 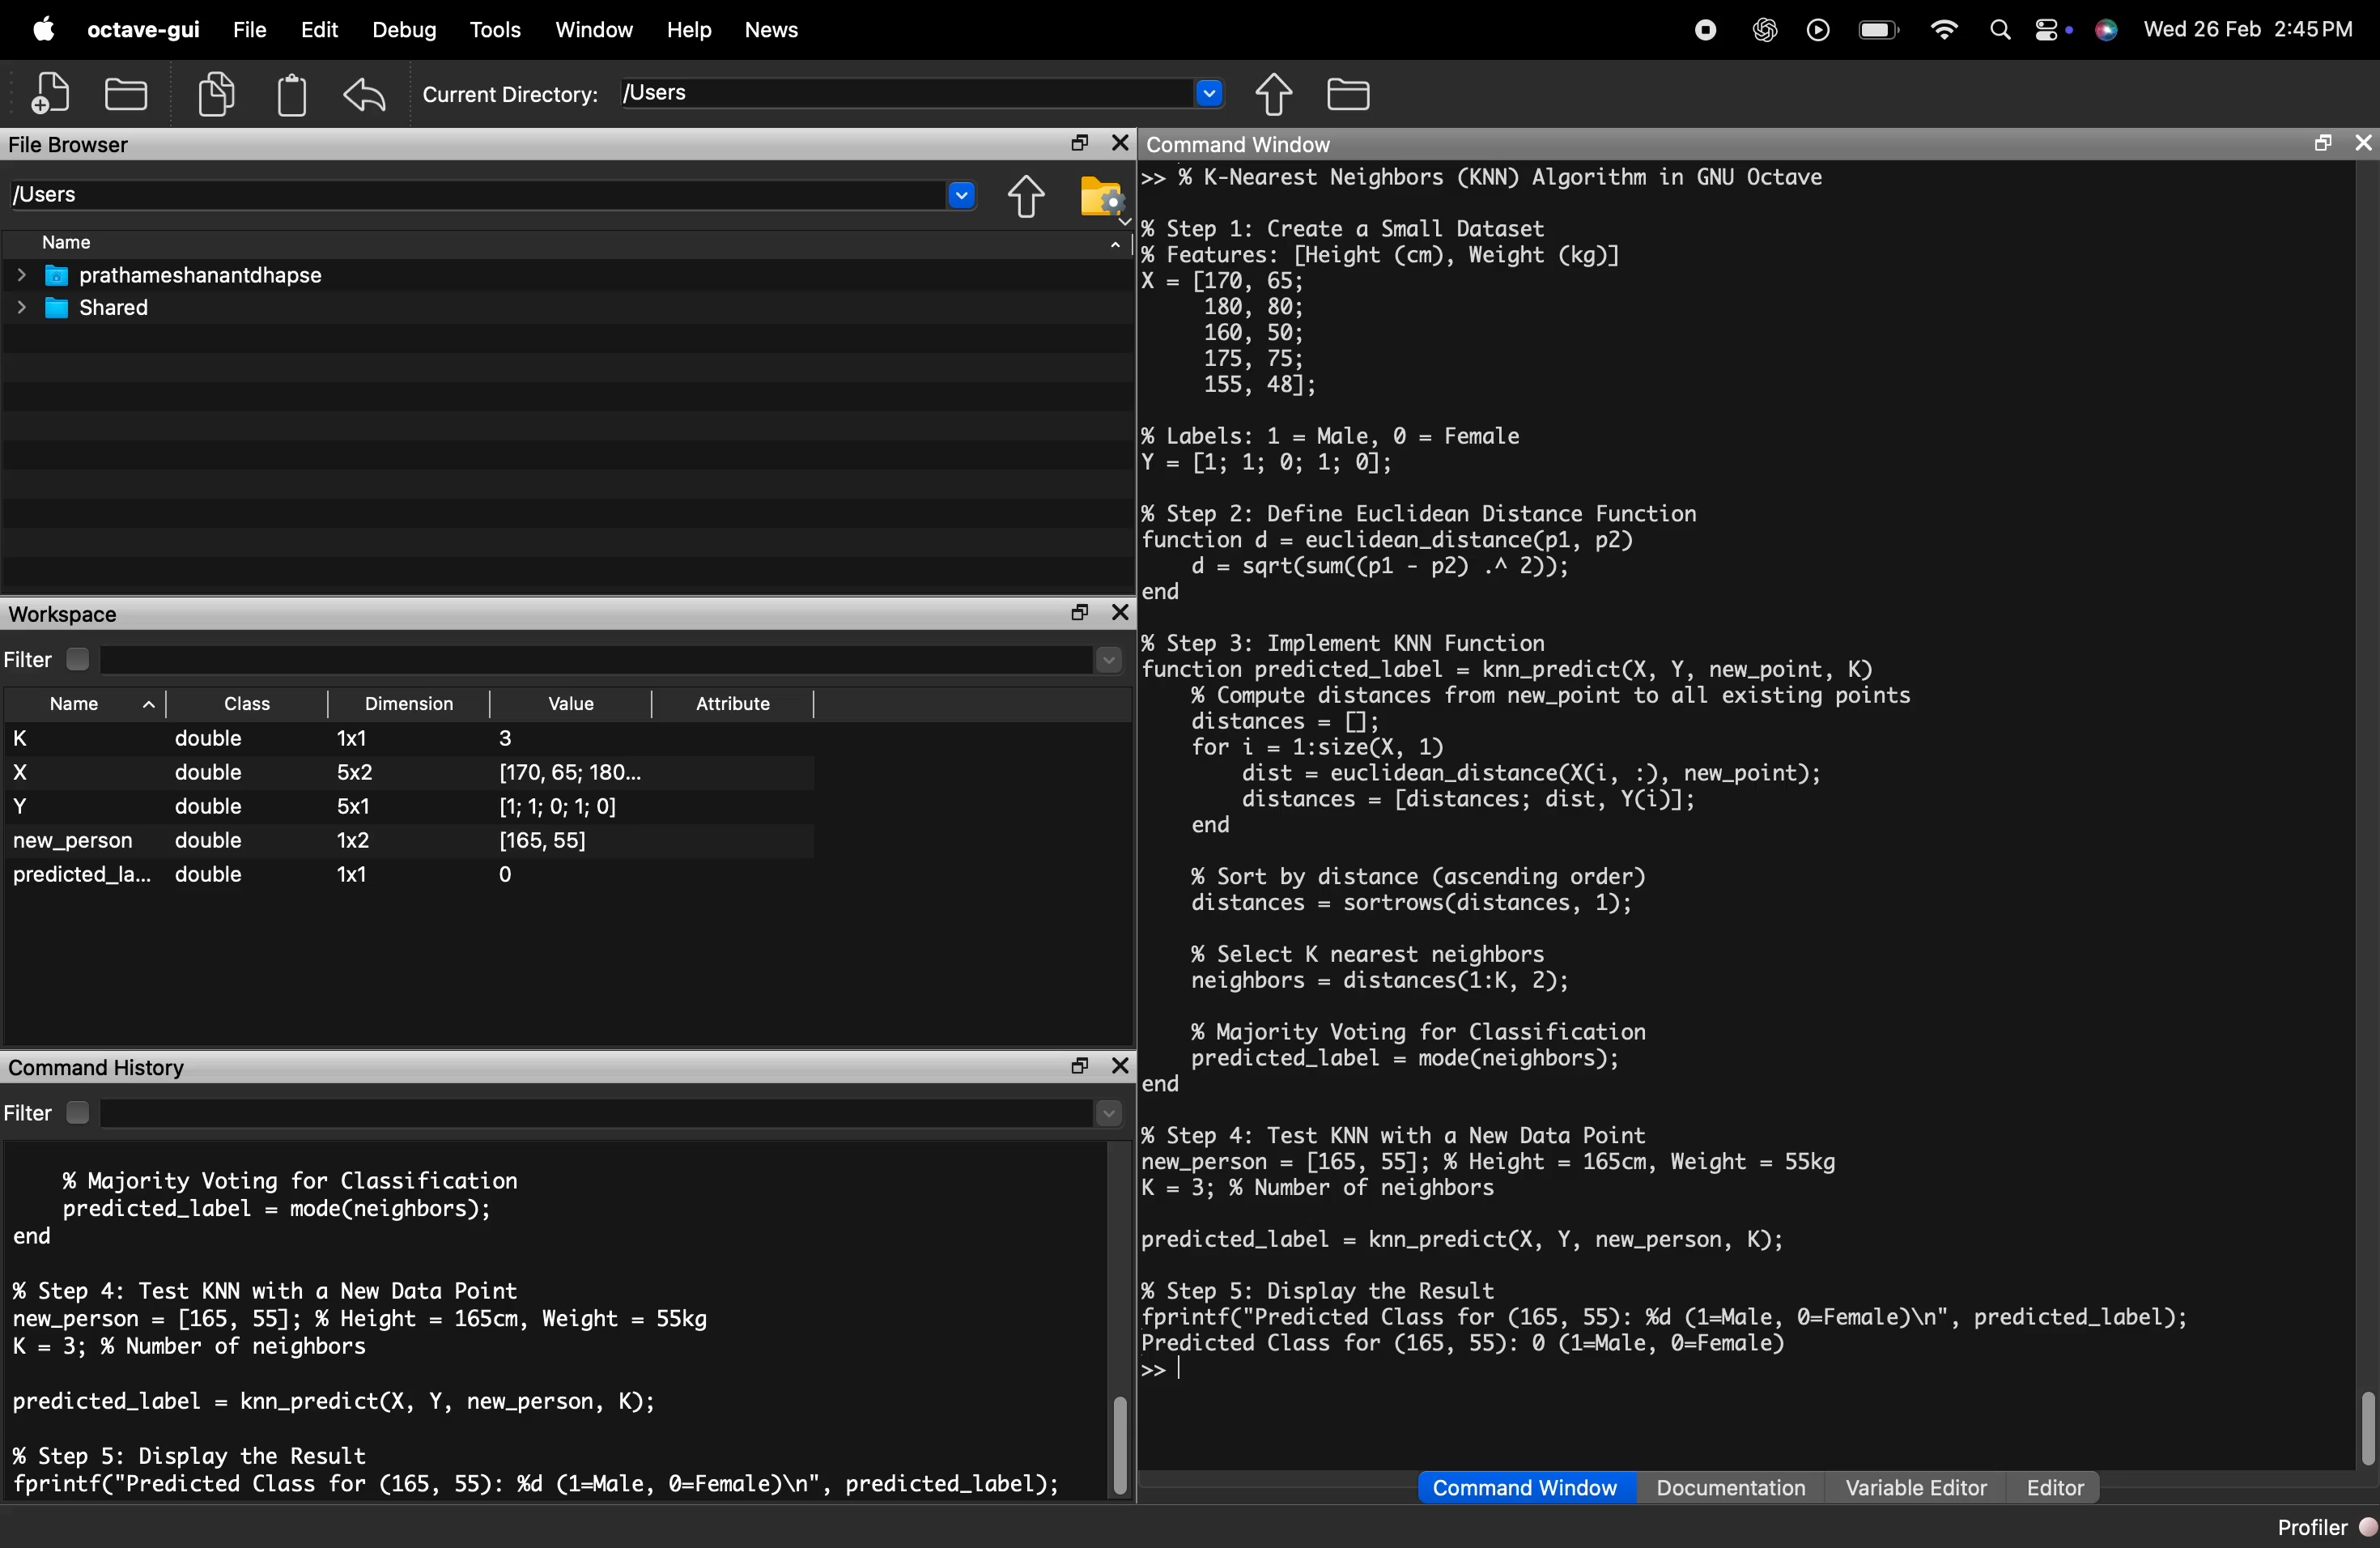 I want to click on add, so click(x=41, y=95).